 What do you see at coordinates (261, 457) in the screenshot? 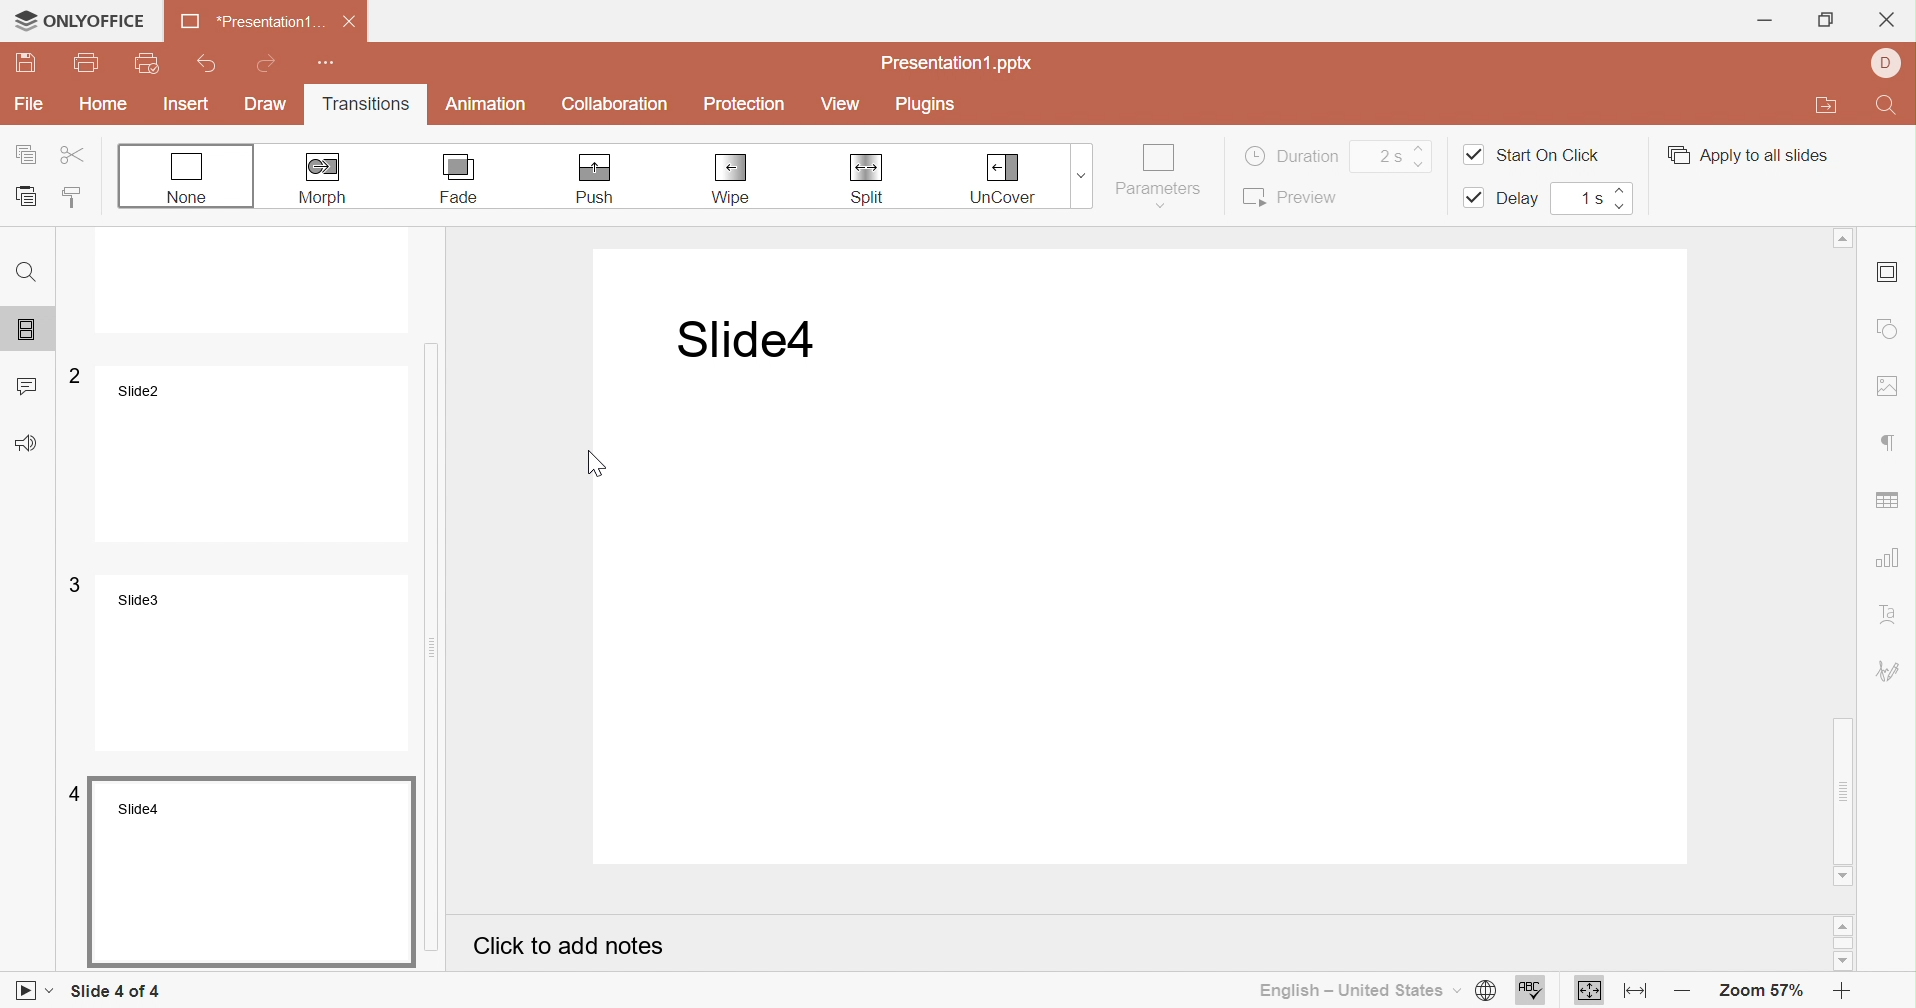
I see `Slide2` at bounding box center [261, 457].